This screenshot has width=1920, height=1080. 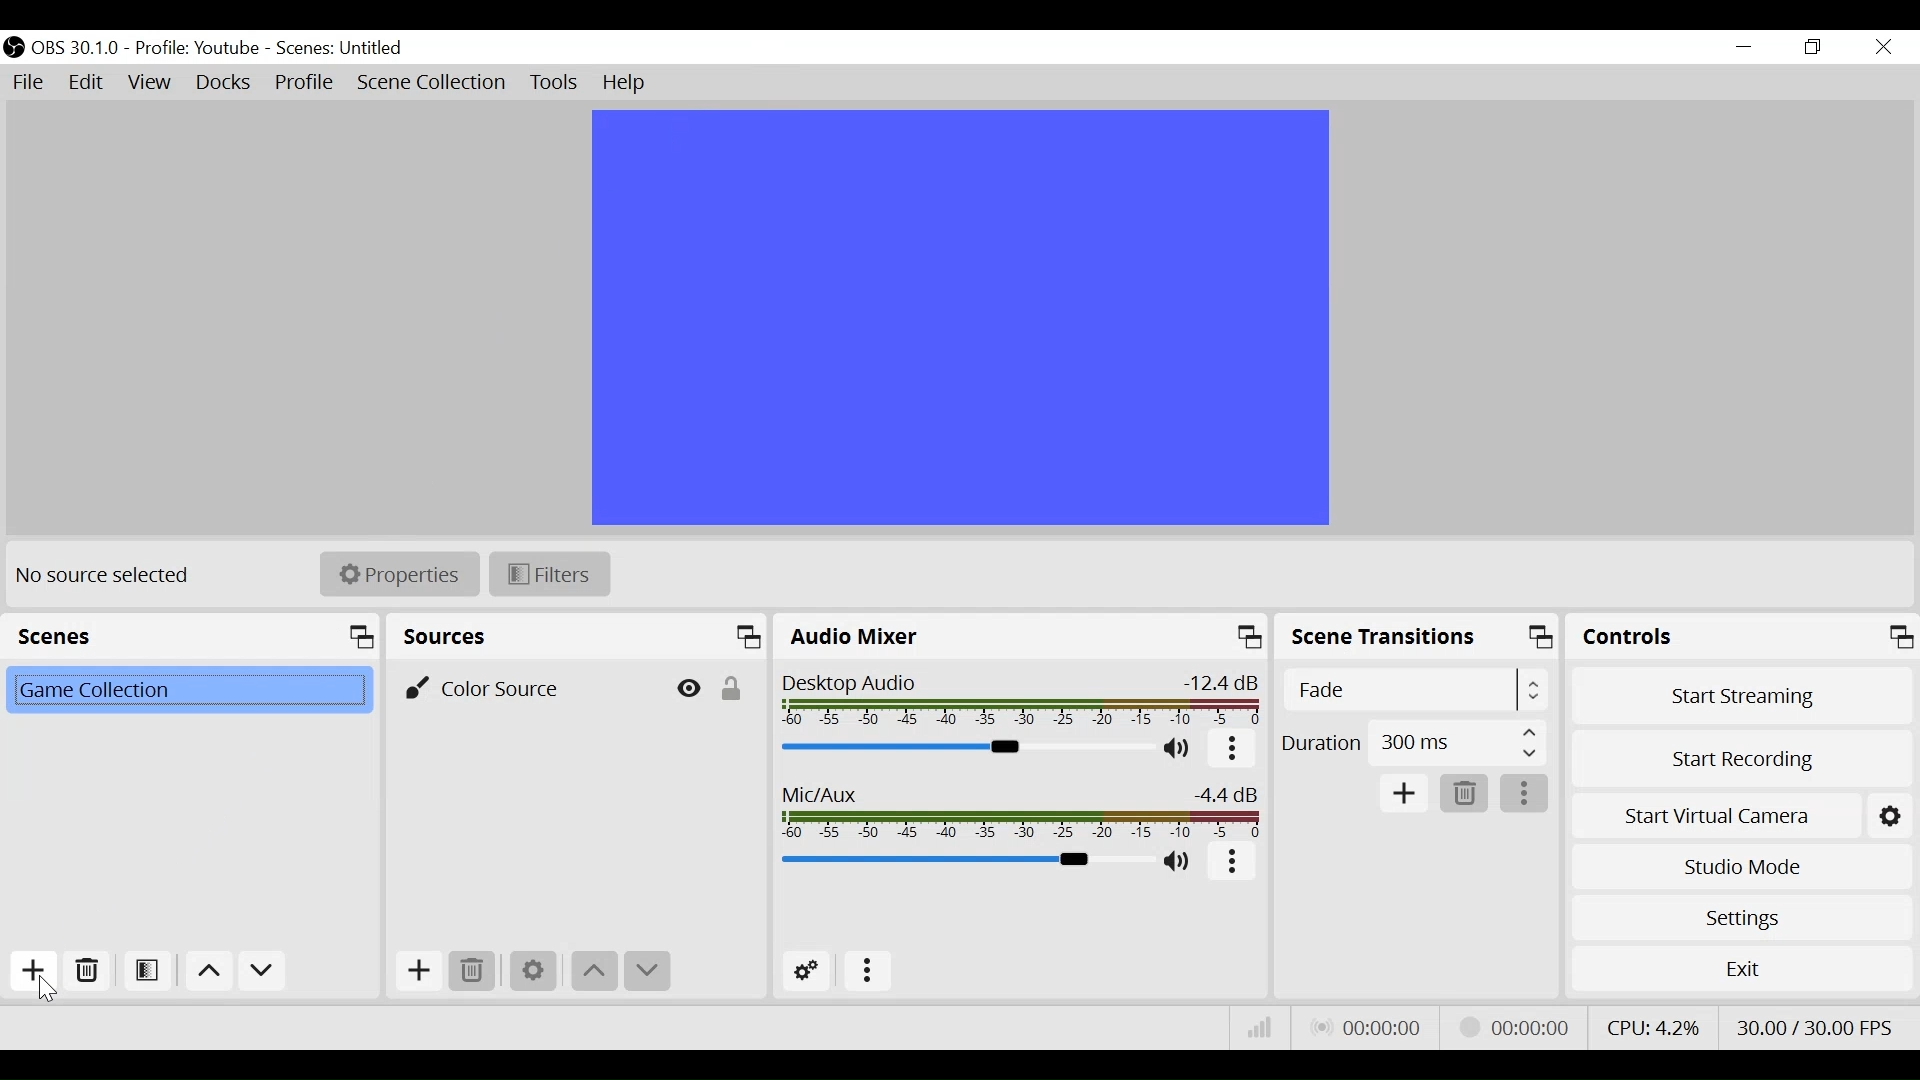 I want to click on Setting, so click(x=1891, y=812).